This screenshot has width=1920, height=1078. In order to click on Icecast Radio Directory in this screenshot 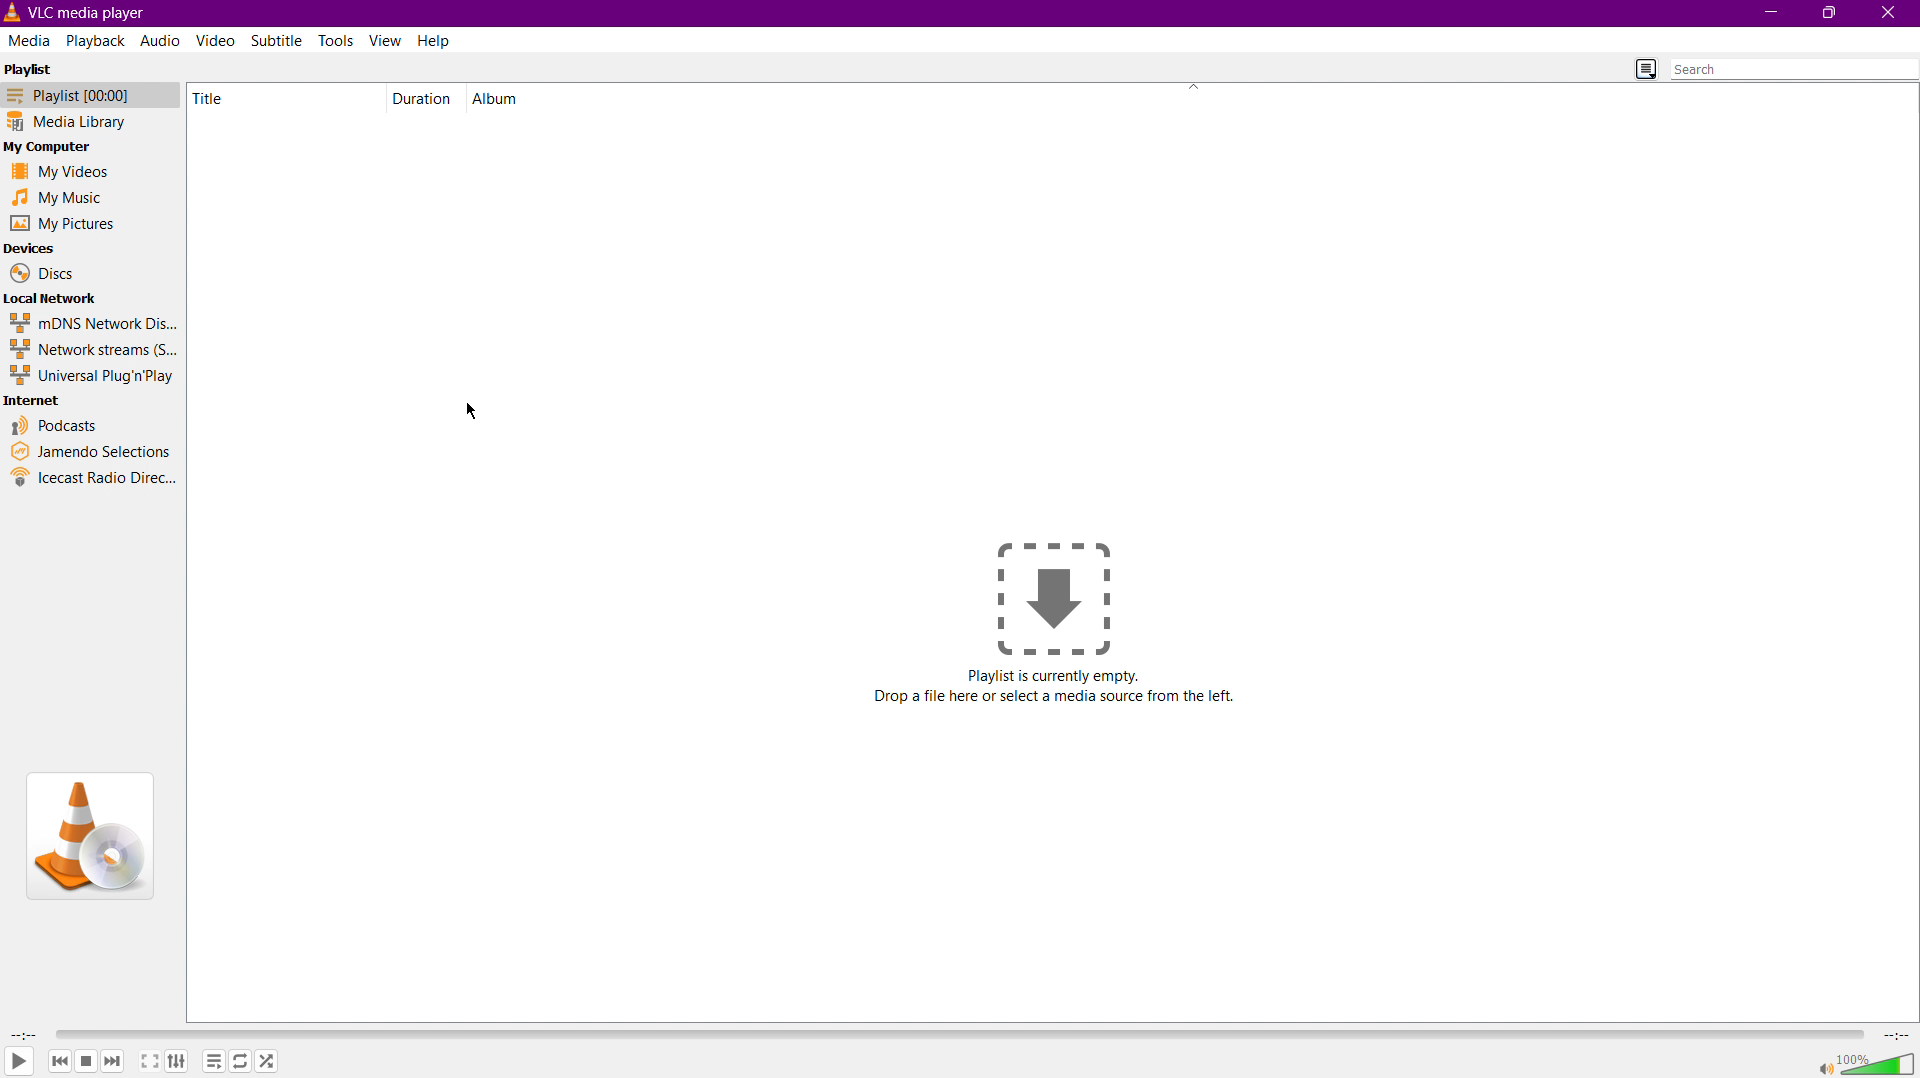, I will do `click(94, 477)`.